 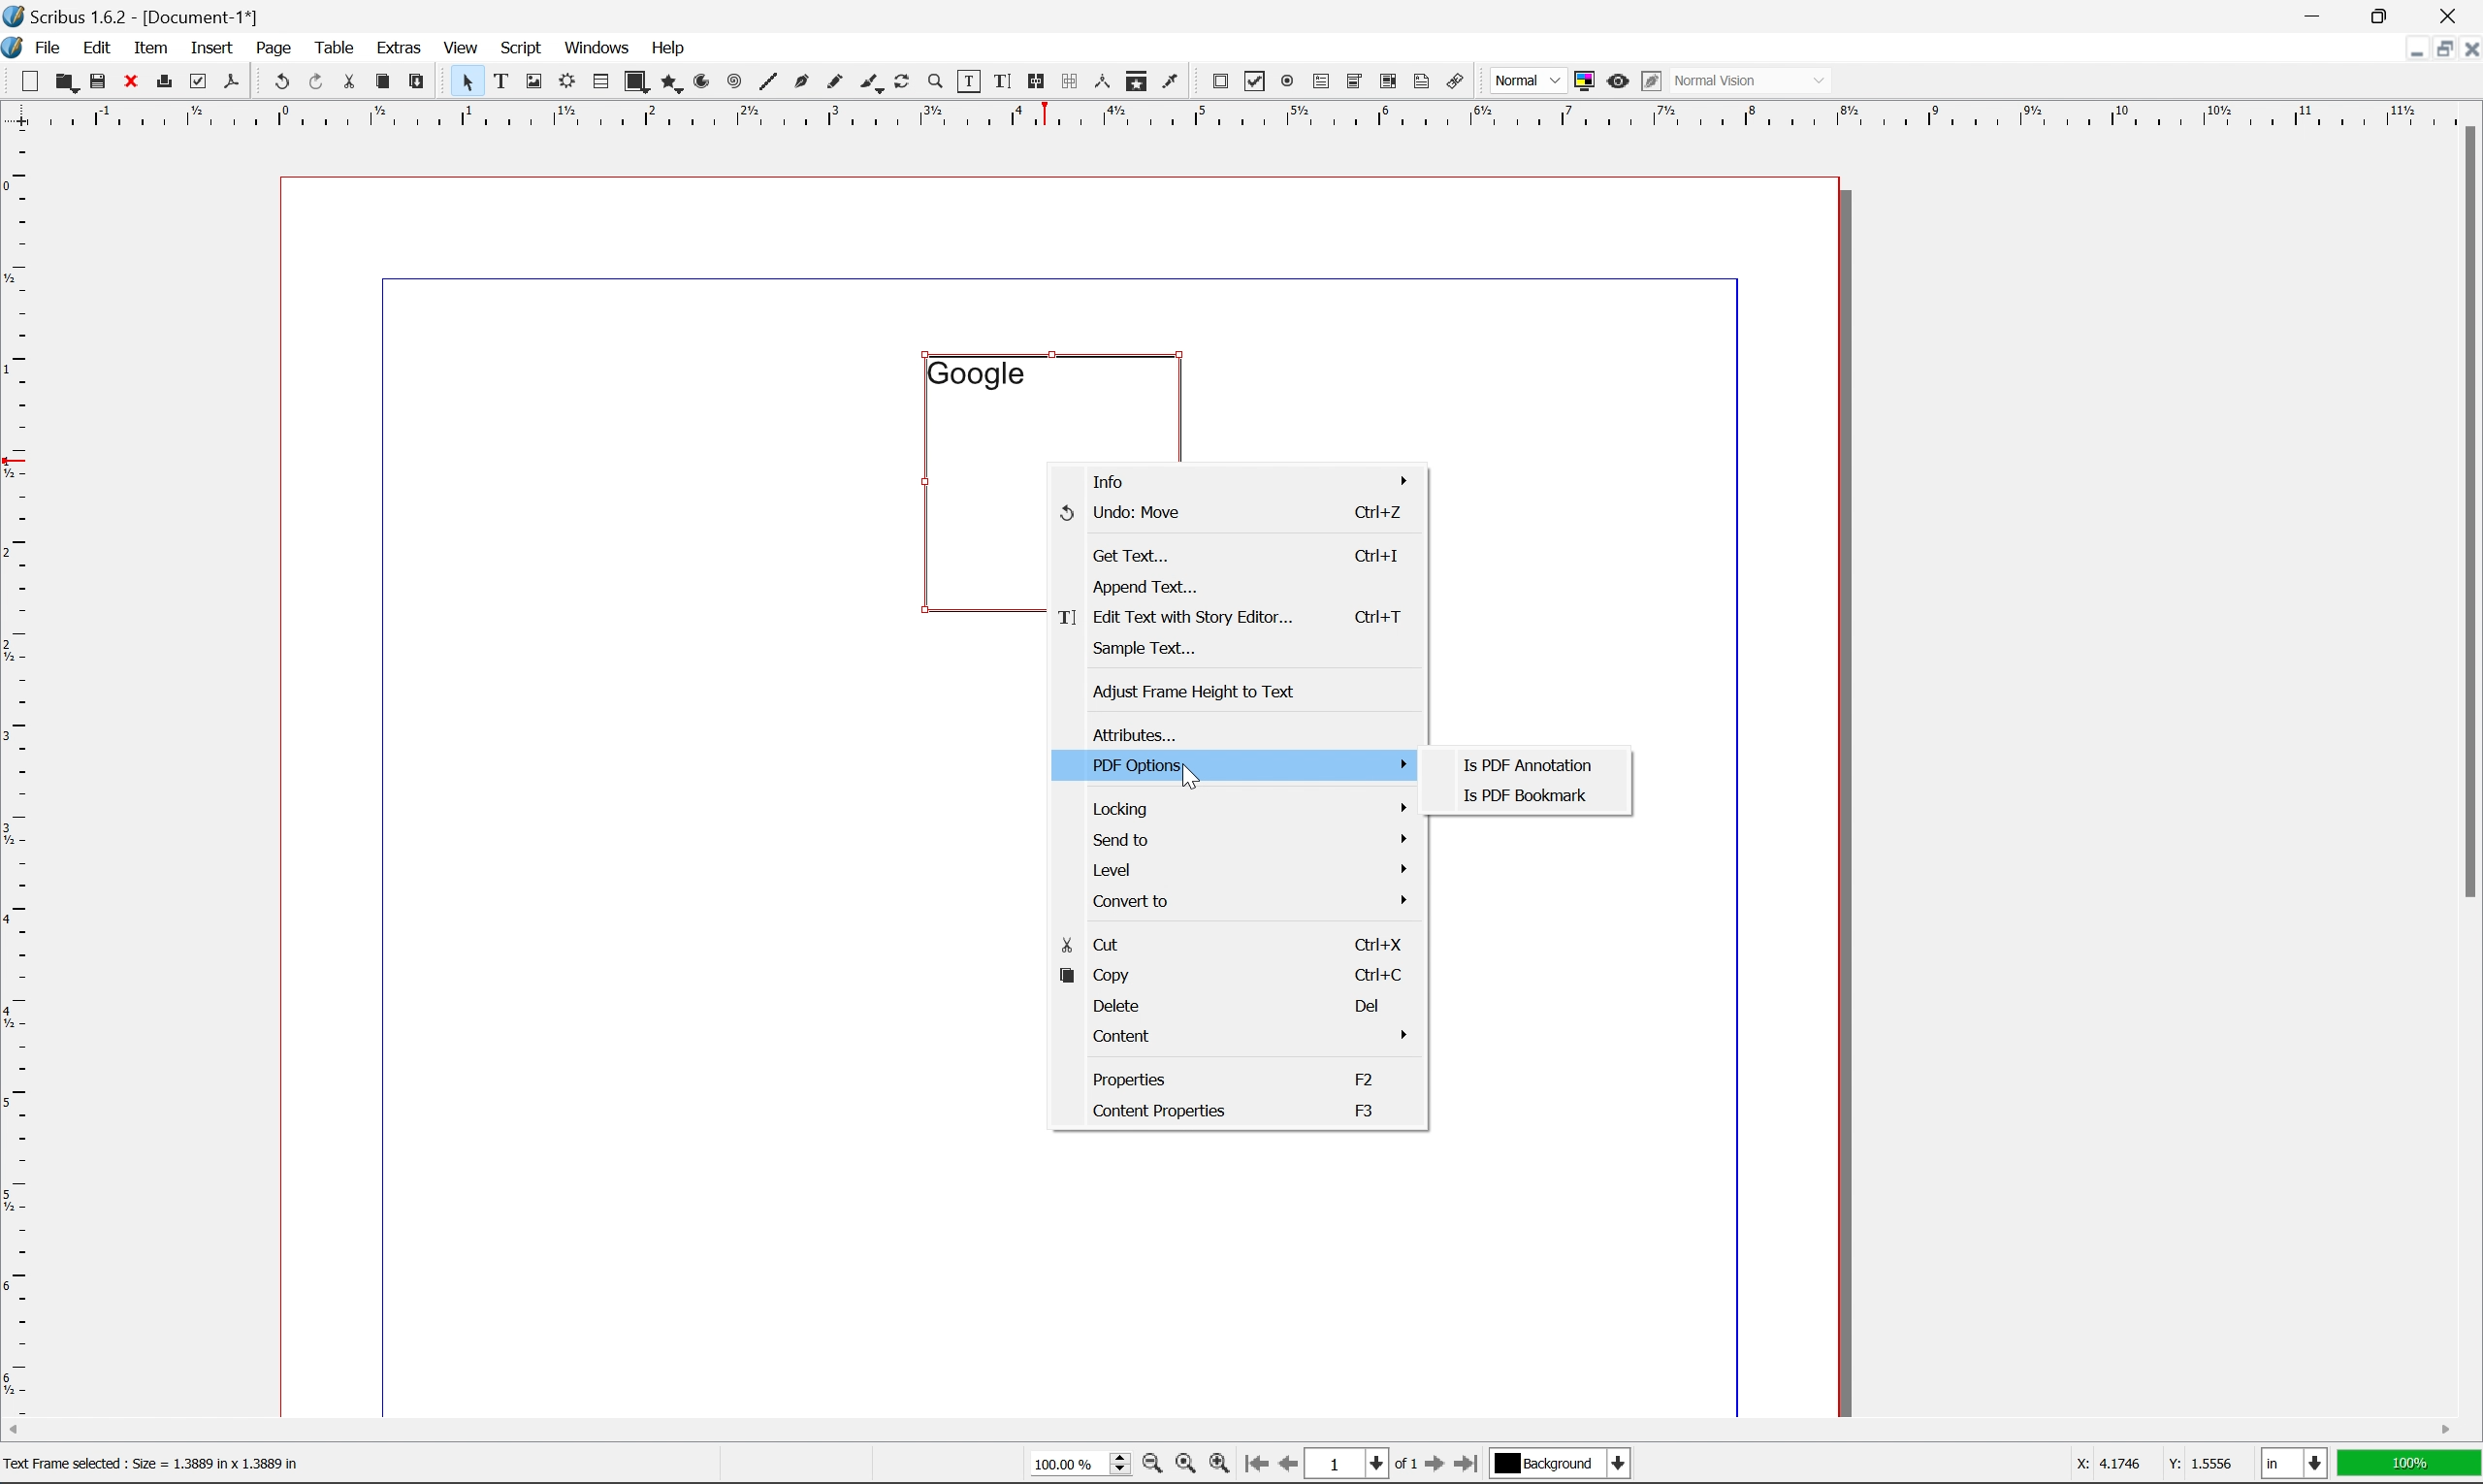 I want to click on ctrl+t, so click(x=1380, y=616).